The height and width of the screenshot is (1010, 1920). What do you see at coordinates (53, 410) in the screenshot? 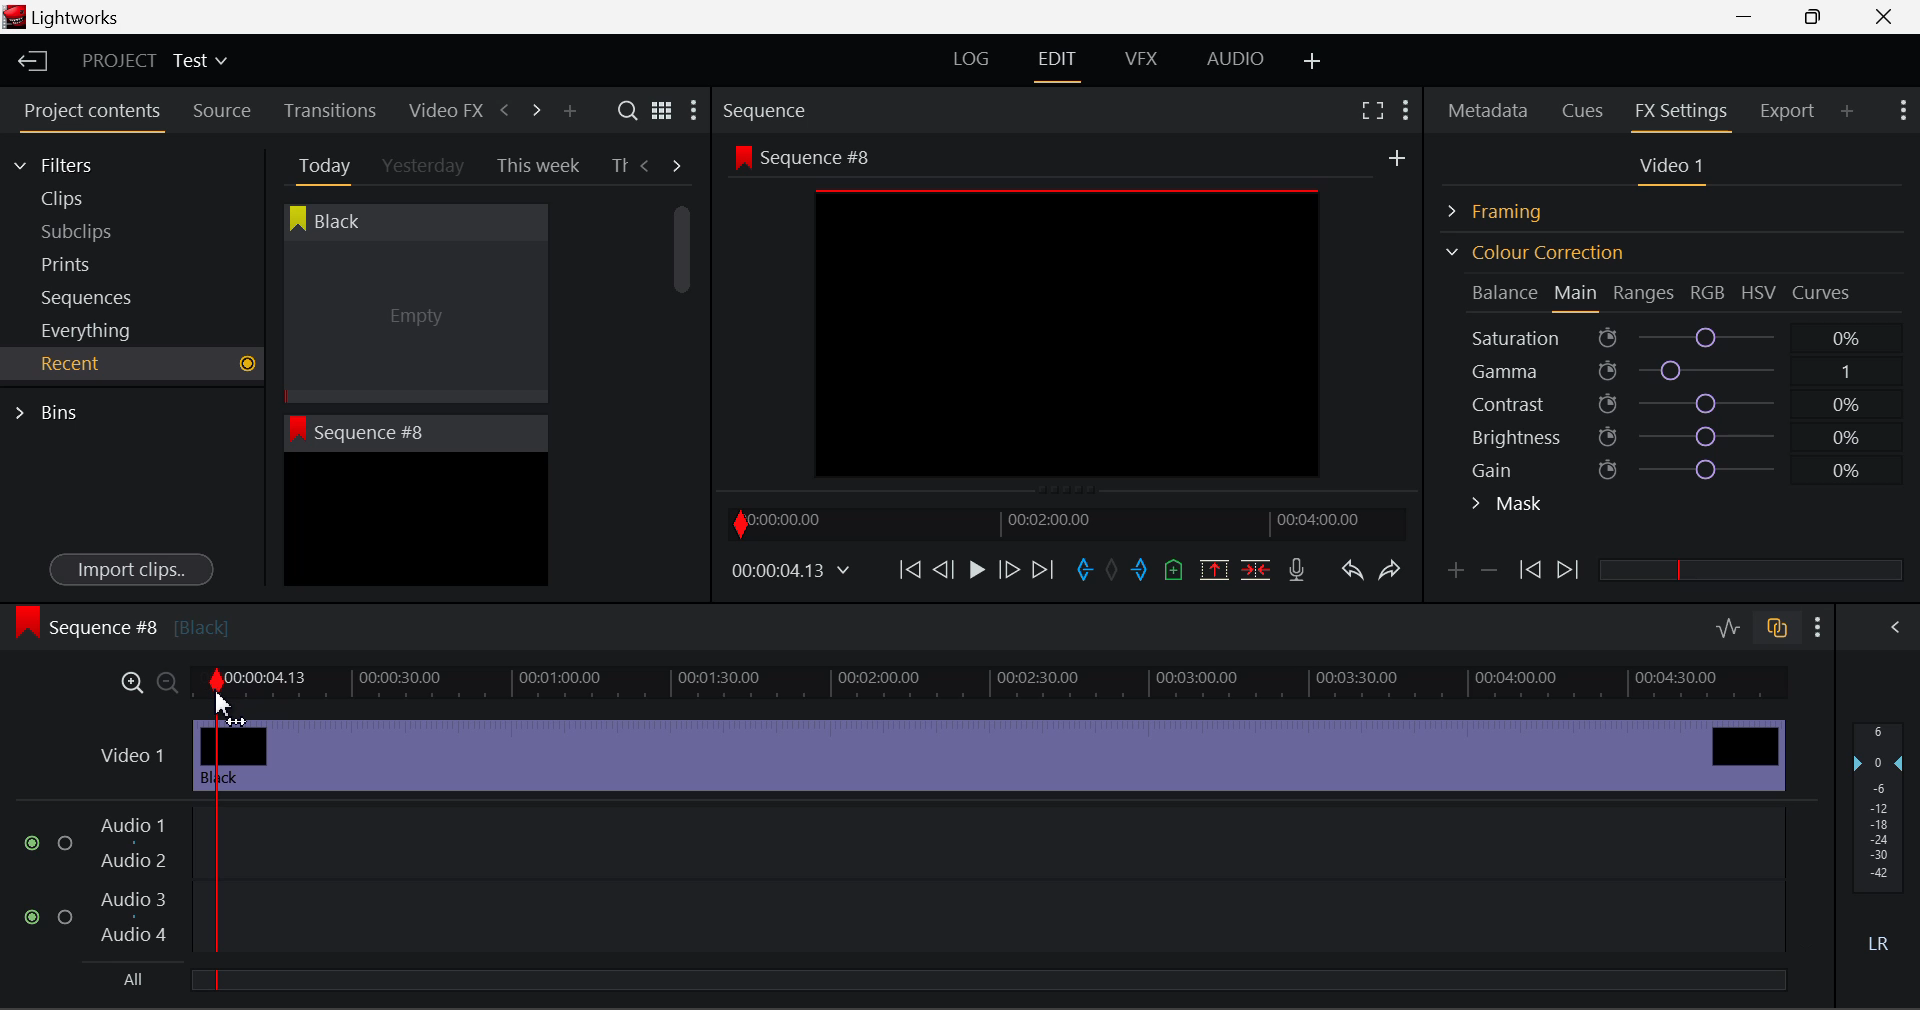
I see `Bins` at bounding box center [53, 410].